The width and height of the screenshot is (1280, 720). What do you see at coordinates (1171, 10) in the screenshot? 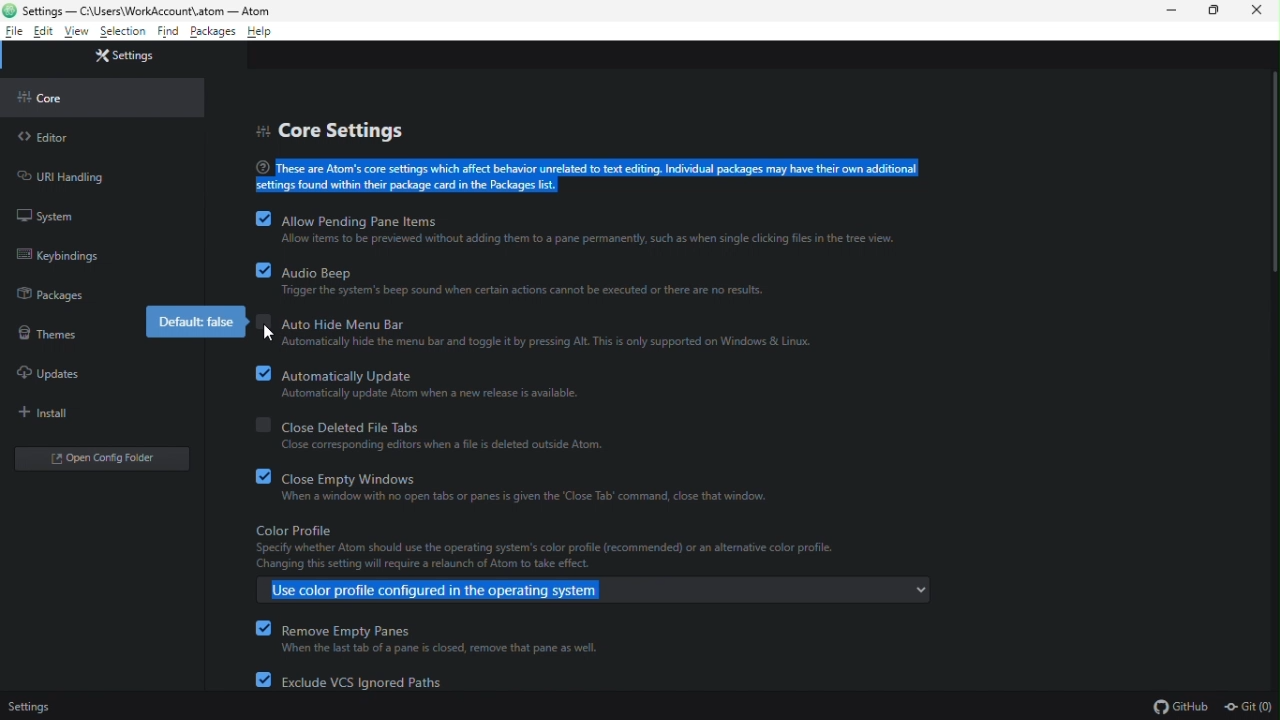
I see `minimize` at bounding box center [1171, 10].